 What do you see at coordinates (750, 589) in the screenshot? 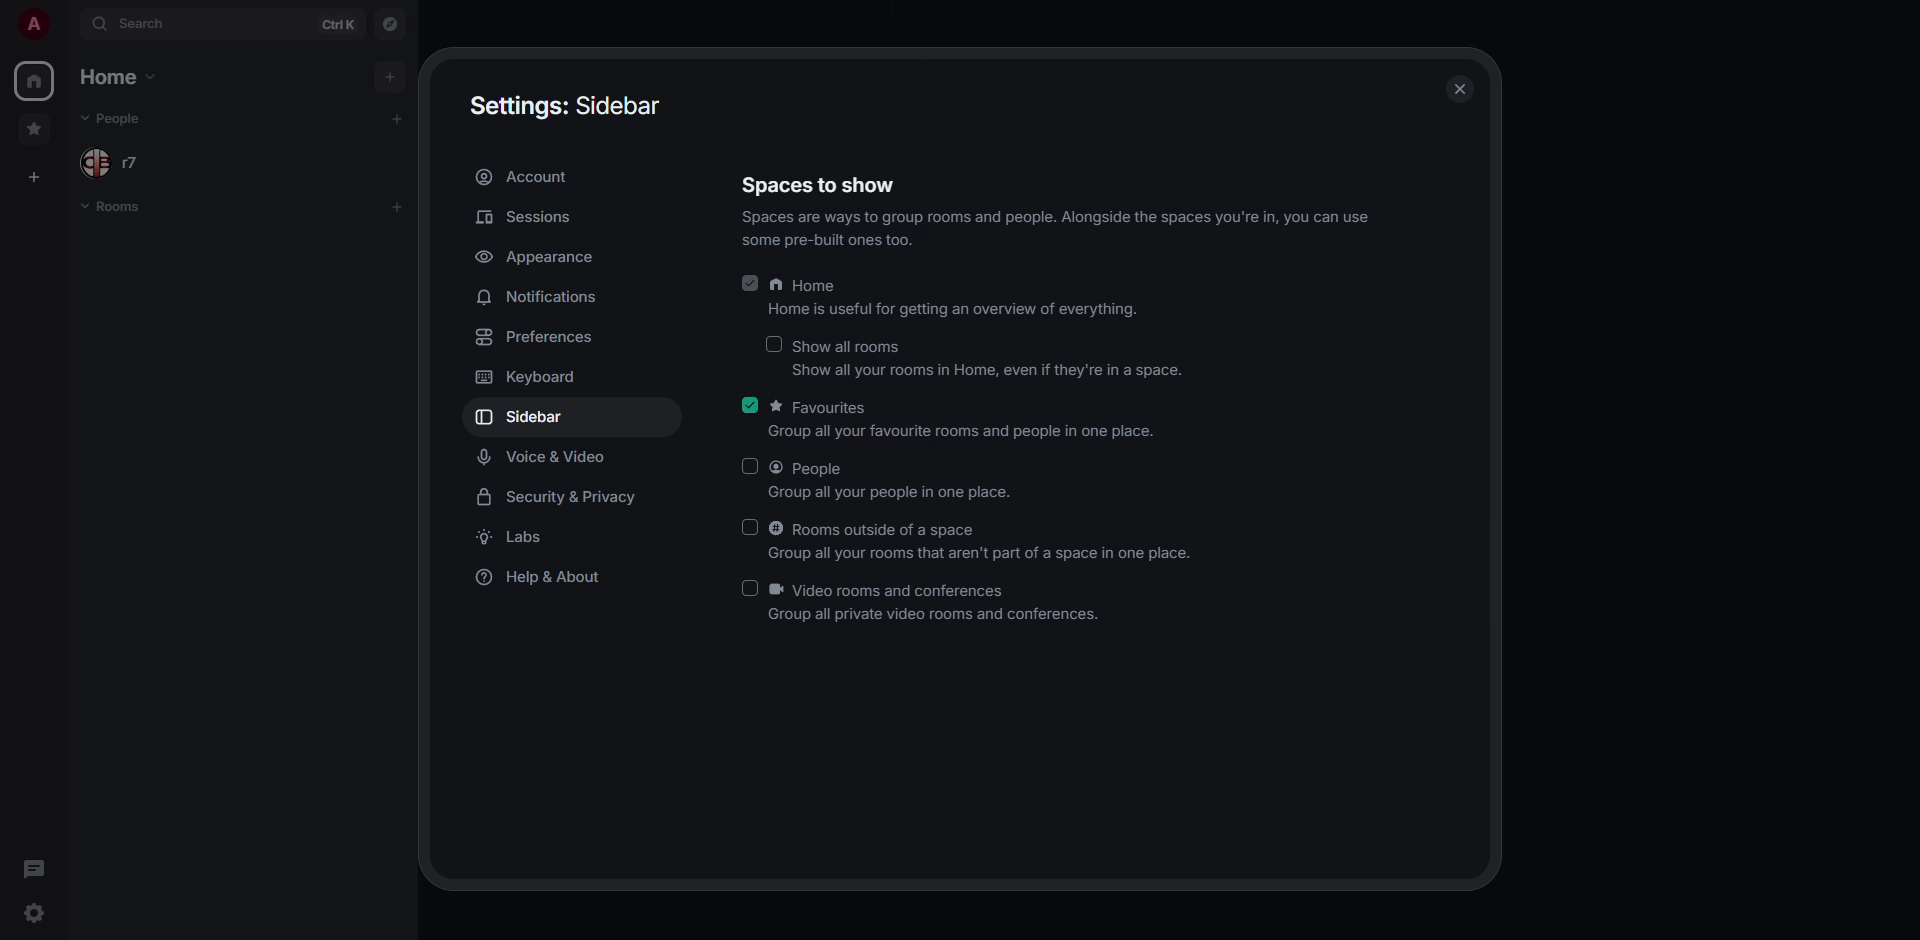
I see `click to enable` at bounding box center [750, 589].